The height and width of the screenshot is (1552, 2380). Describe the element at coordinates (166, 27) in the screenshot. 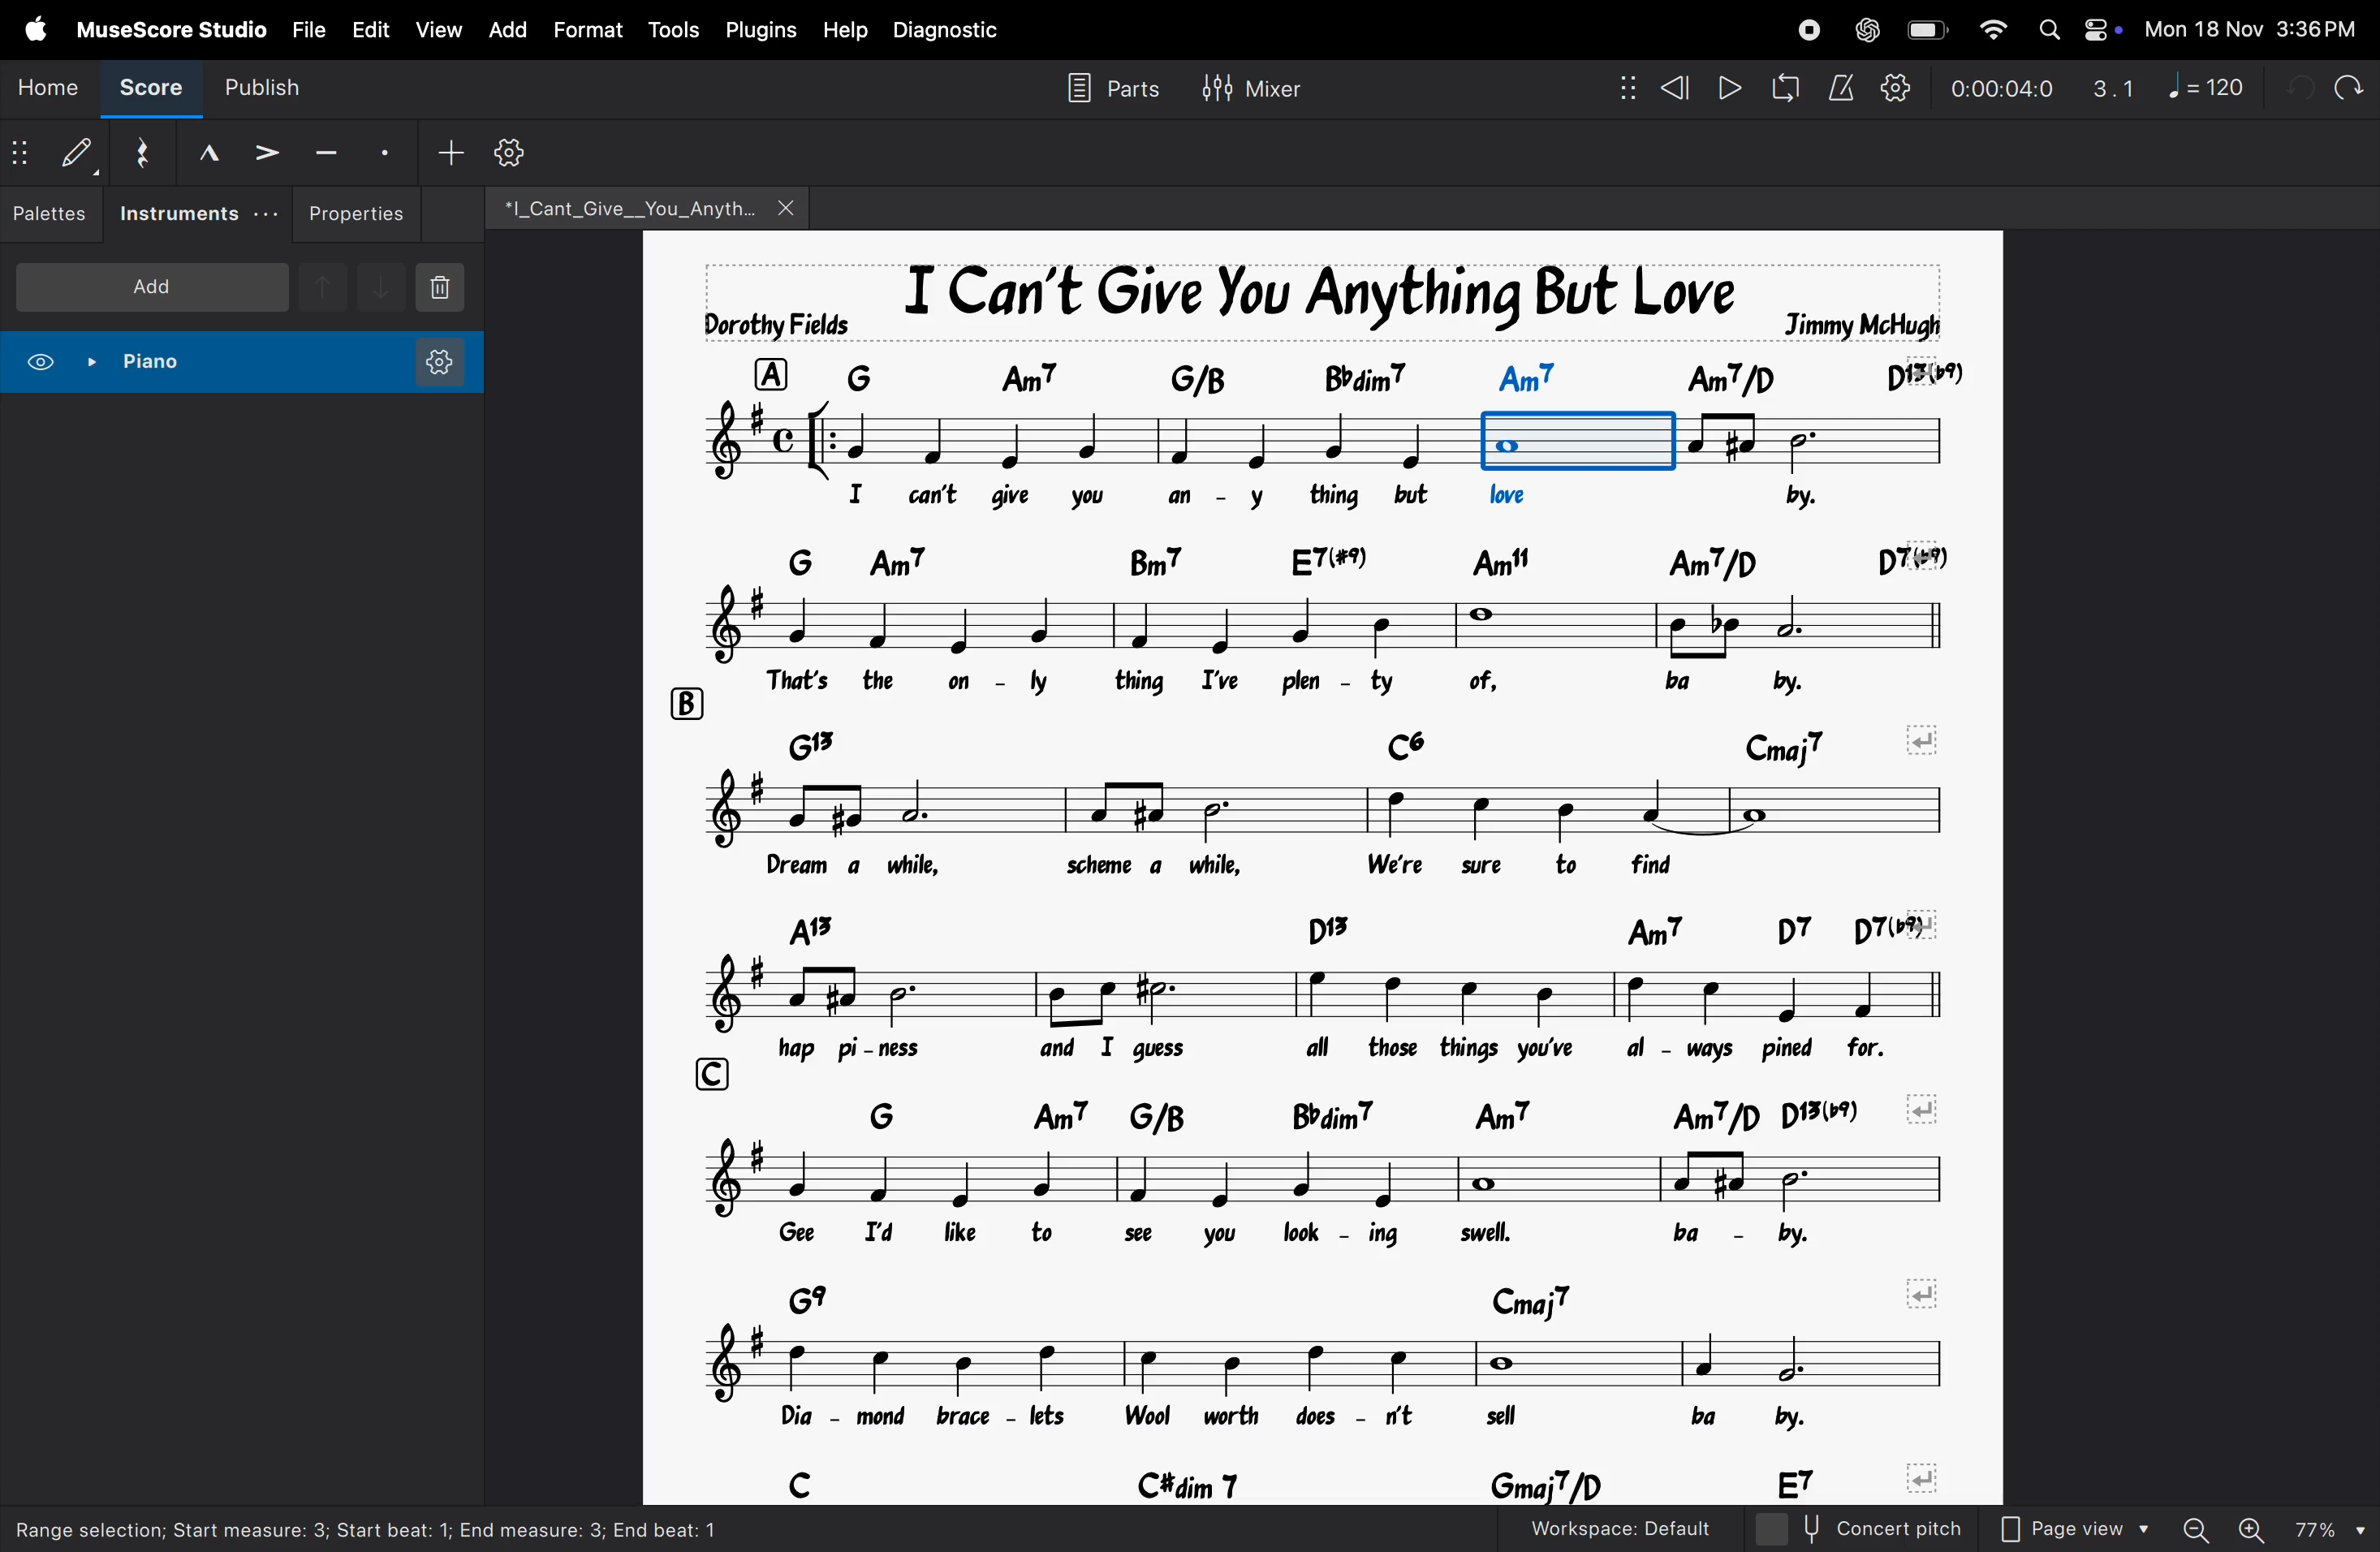

I see `musescore studio` at that location.